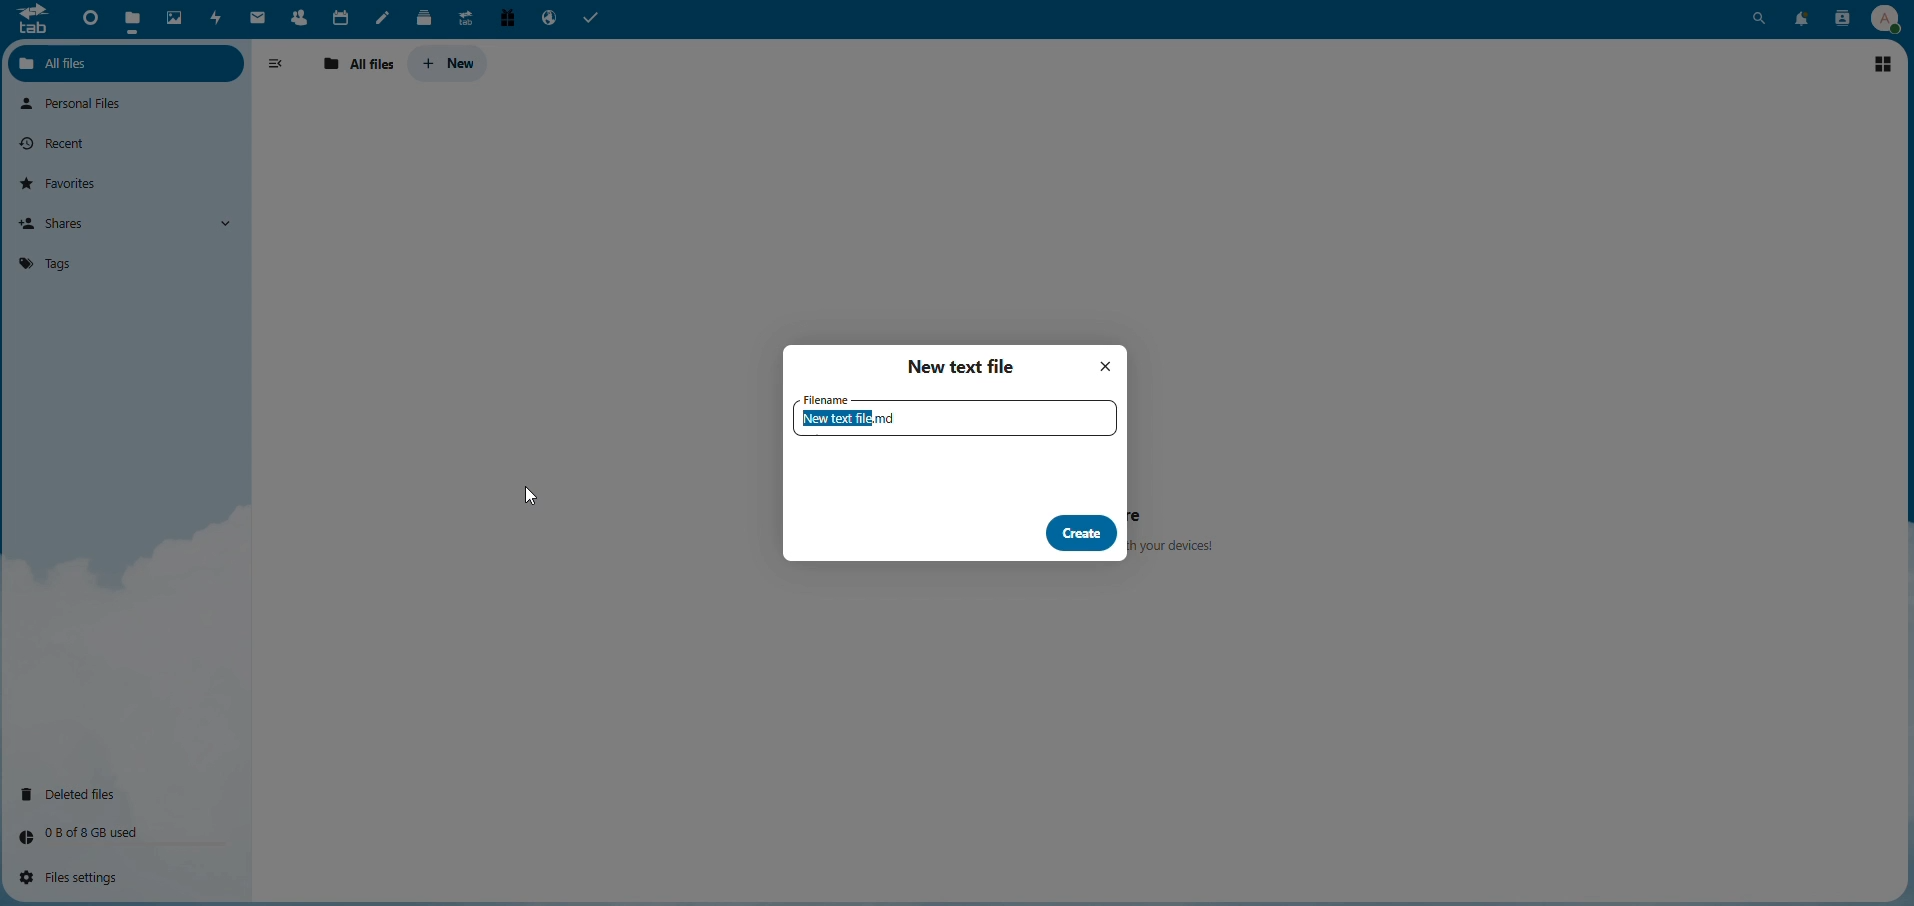 This screenshot has height=906, width=1914. Describe the element at coordinates (86, 19) in the screenshot. I see `dashboard` at that location.